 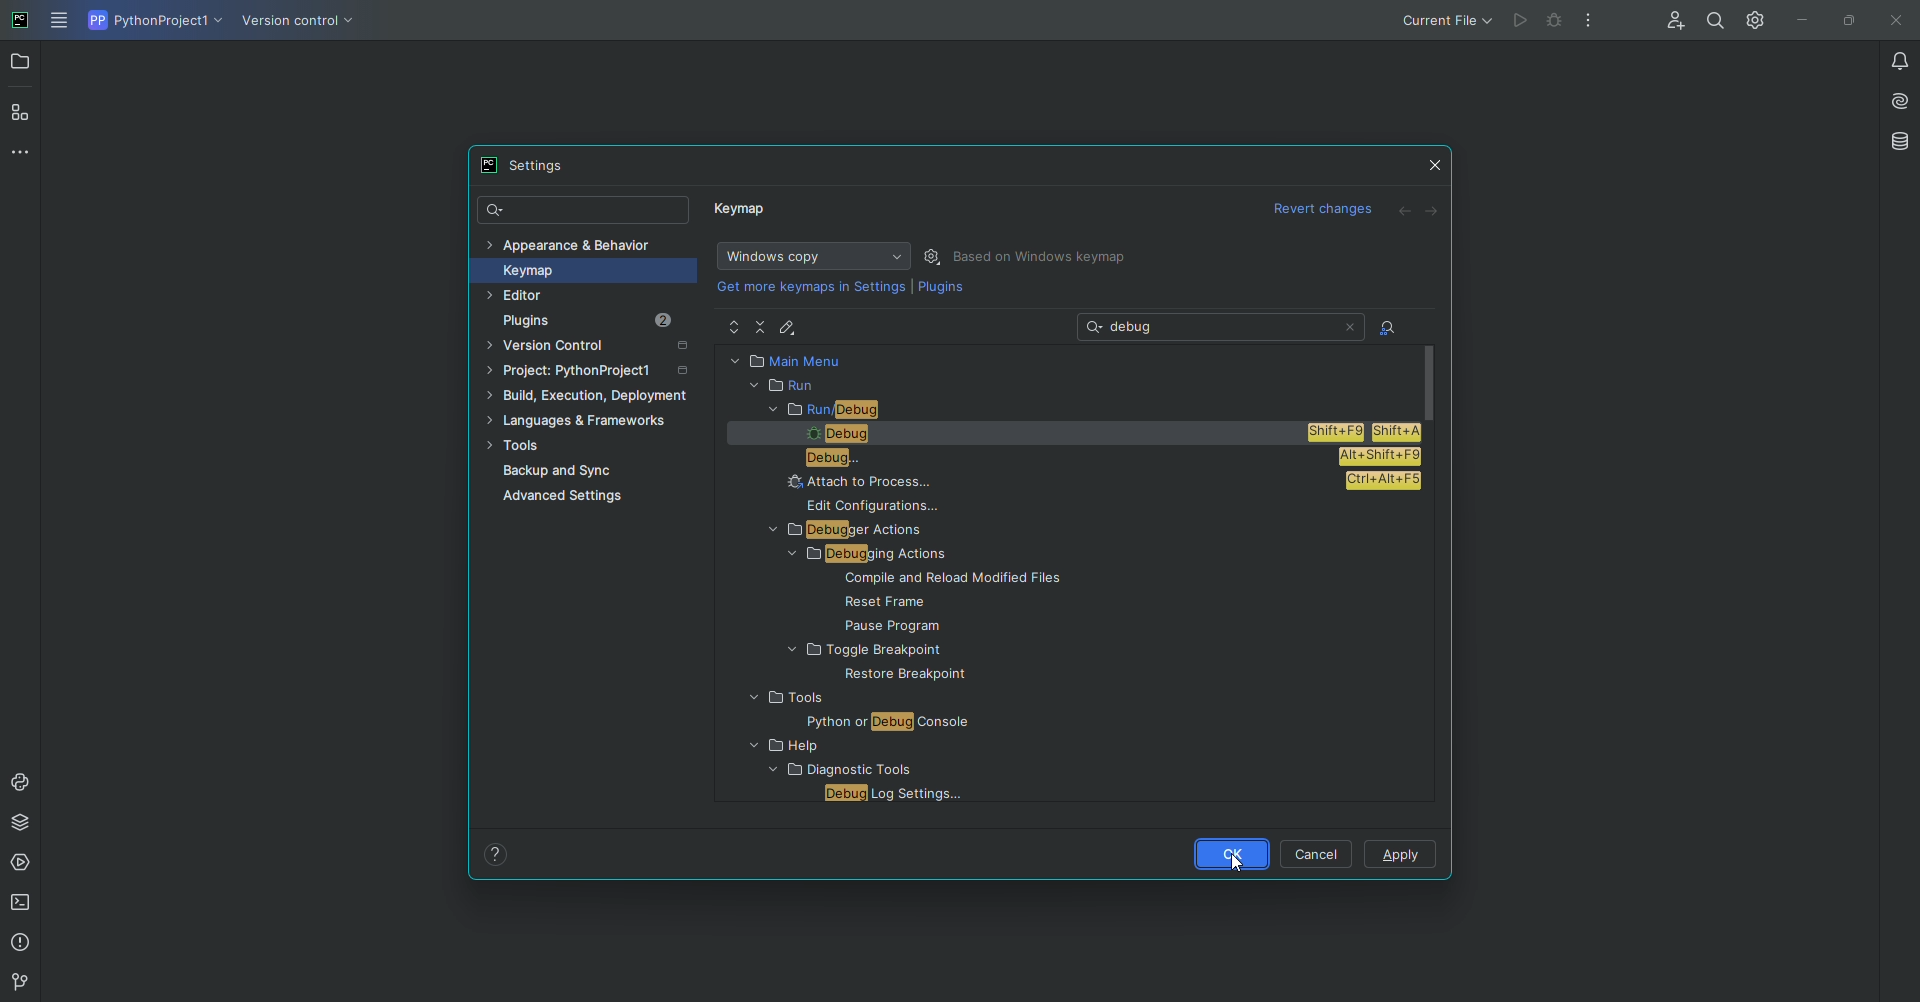 I want to click on FILE NAME, so click(x=853, y=722).